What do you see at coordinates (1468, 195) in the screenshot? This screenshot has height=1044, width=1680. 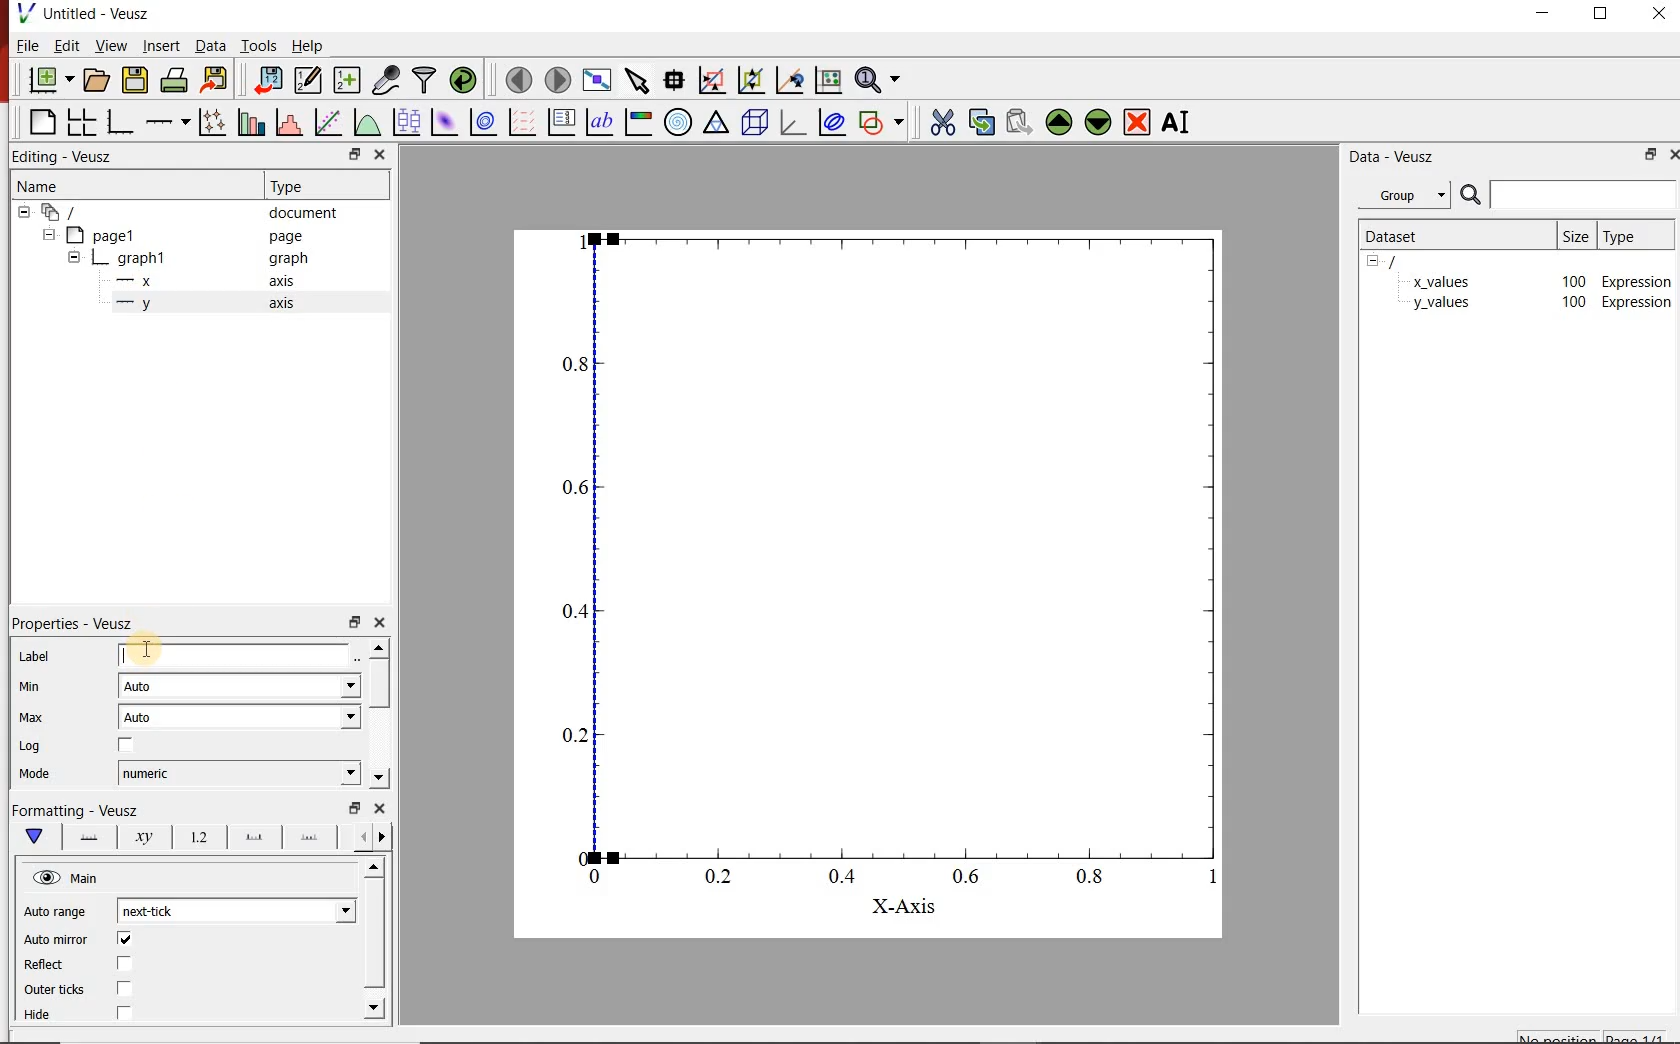 I see `search` at bounding box center [1468, 195].